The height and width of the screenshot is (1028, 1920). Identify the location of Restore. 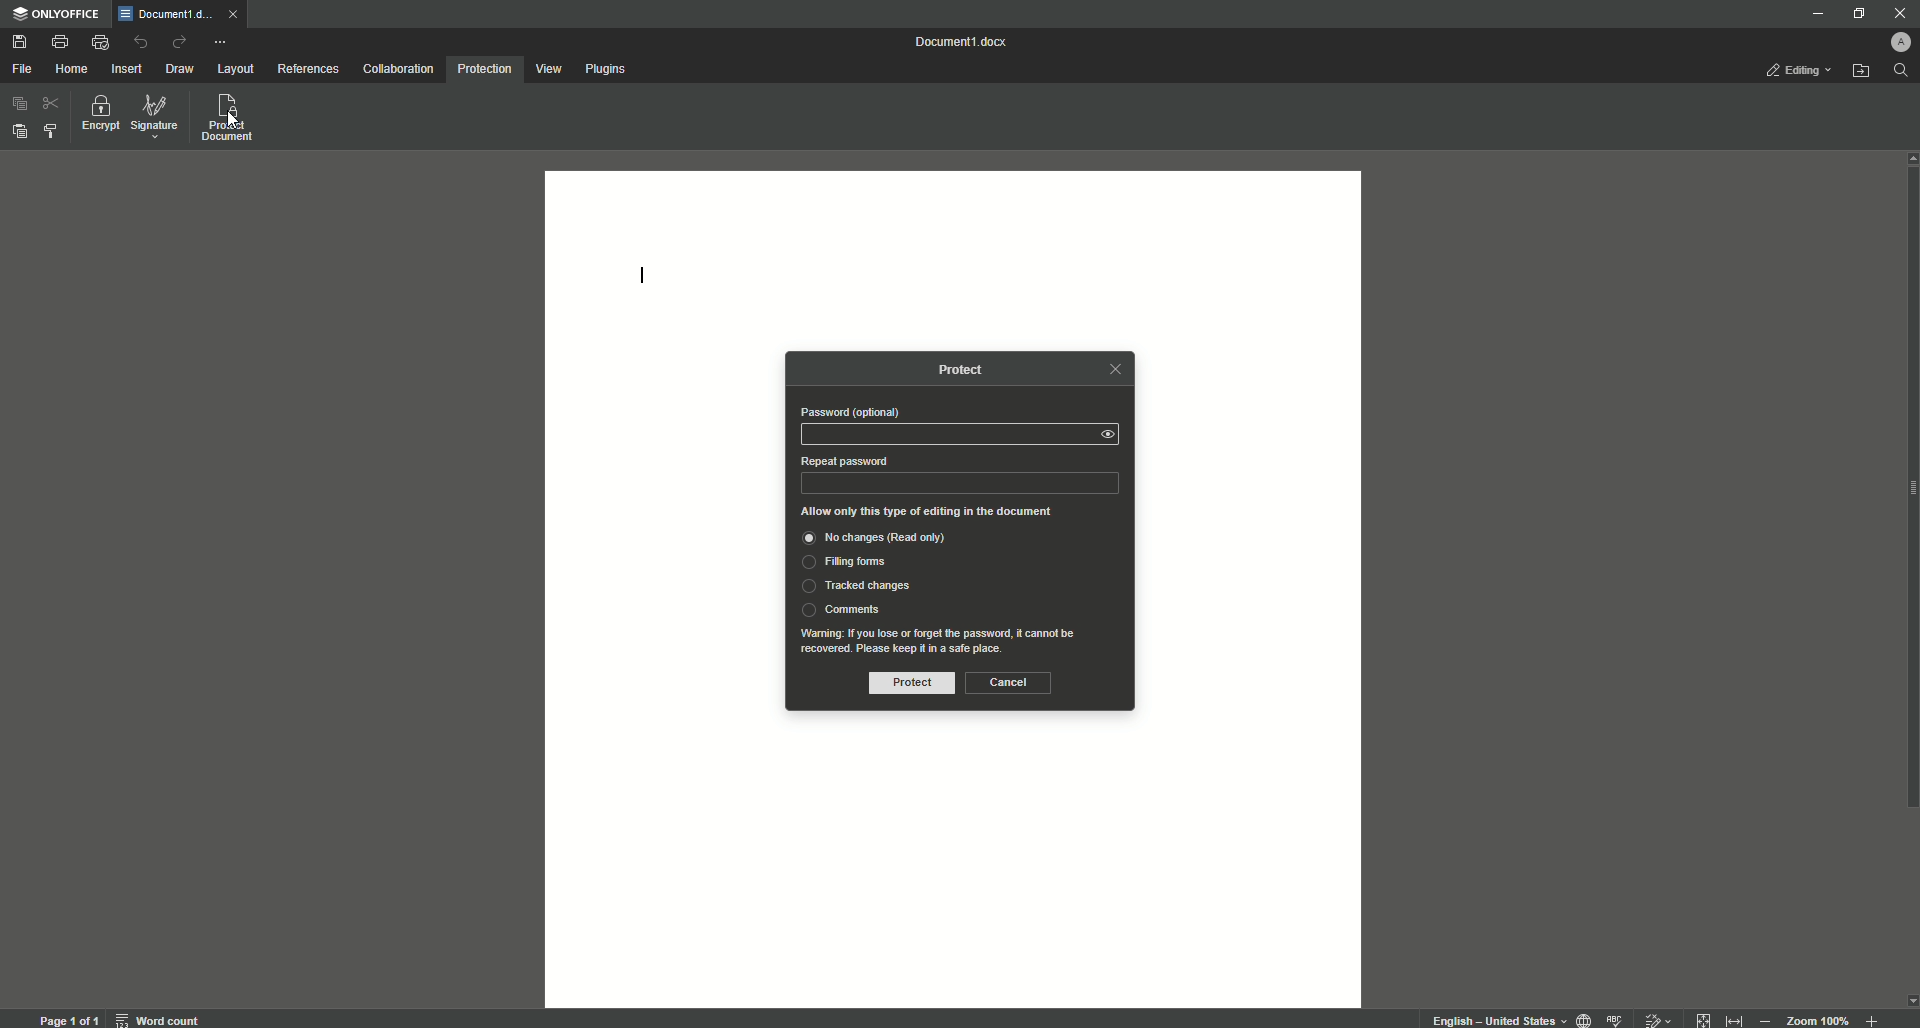
(1855, 13).